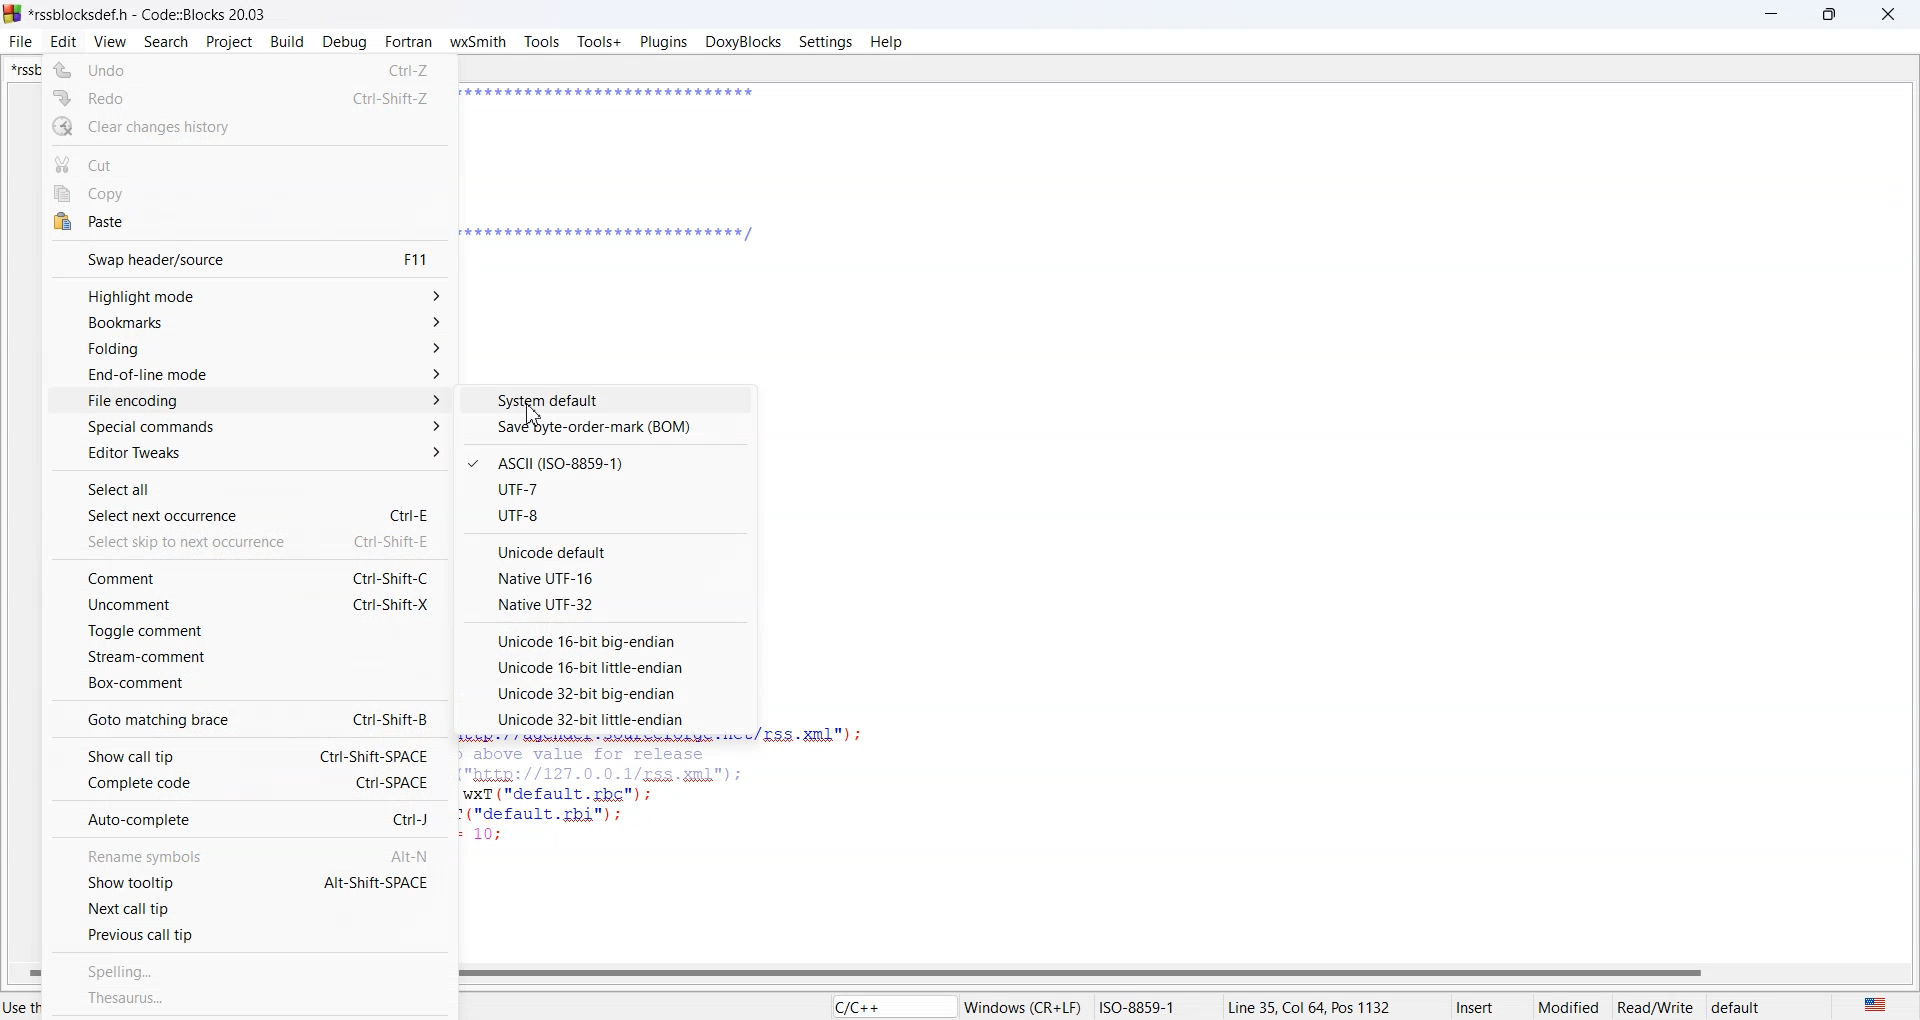 The width and height of the screenshot is (1920, 1020). Describe the element at coordinates (1831, 14) in the screenshot. I see `Maximize` at that location.